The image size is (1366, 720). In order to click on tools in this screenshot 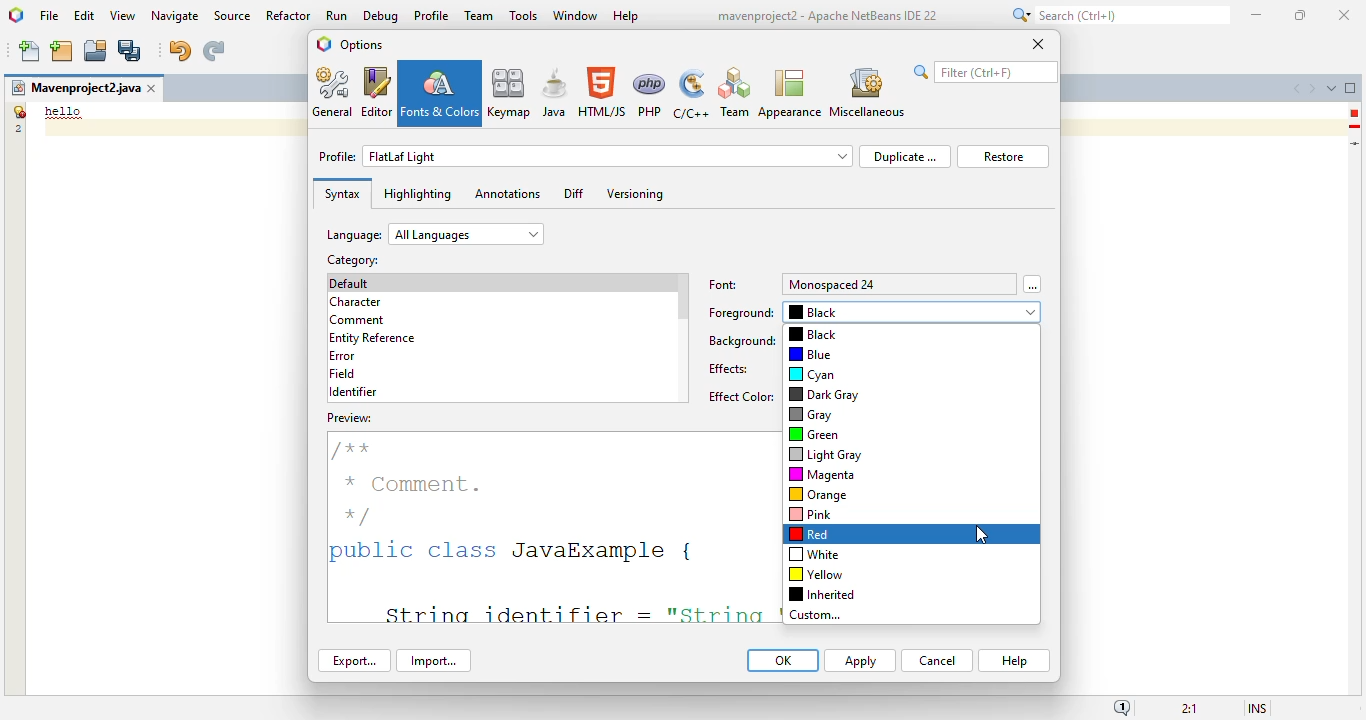, I will do `click(523, 15)`.